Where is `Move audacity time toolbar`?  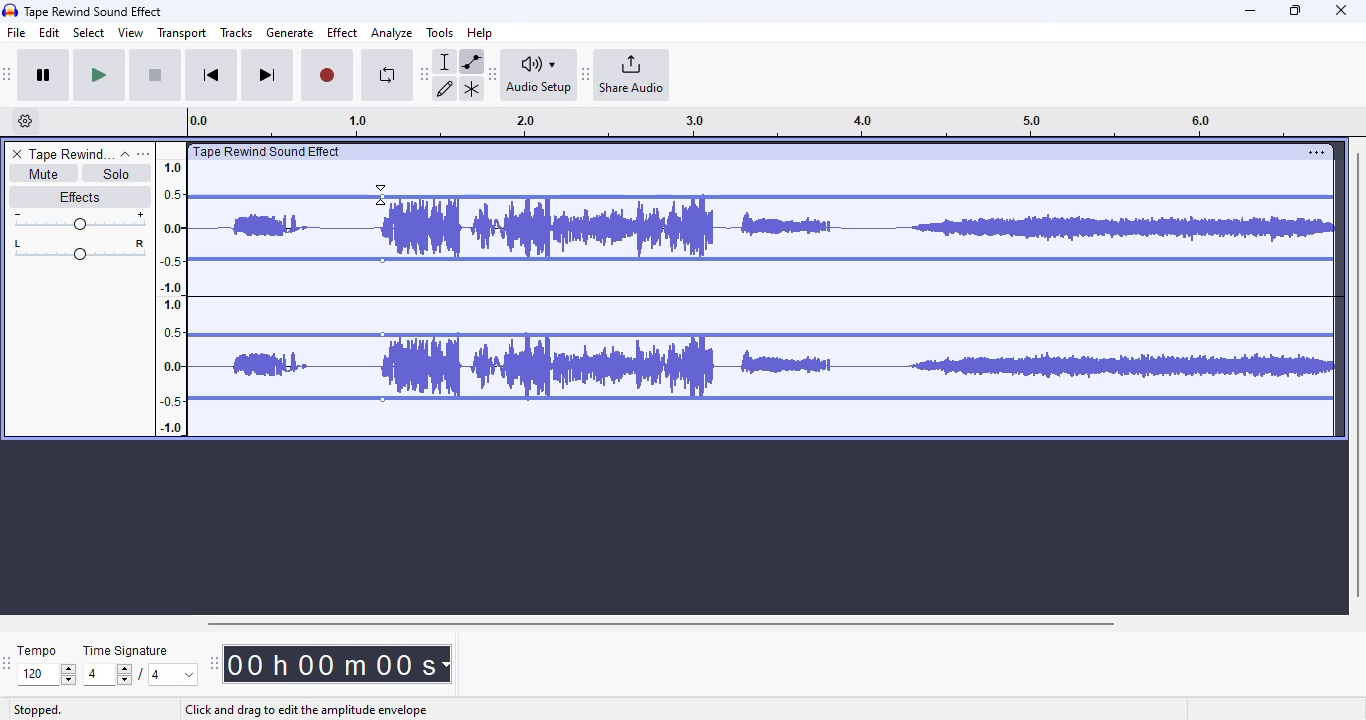
Move audacity time toolbar is located at coordinates (213, 663).